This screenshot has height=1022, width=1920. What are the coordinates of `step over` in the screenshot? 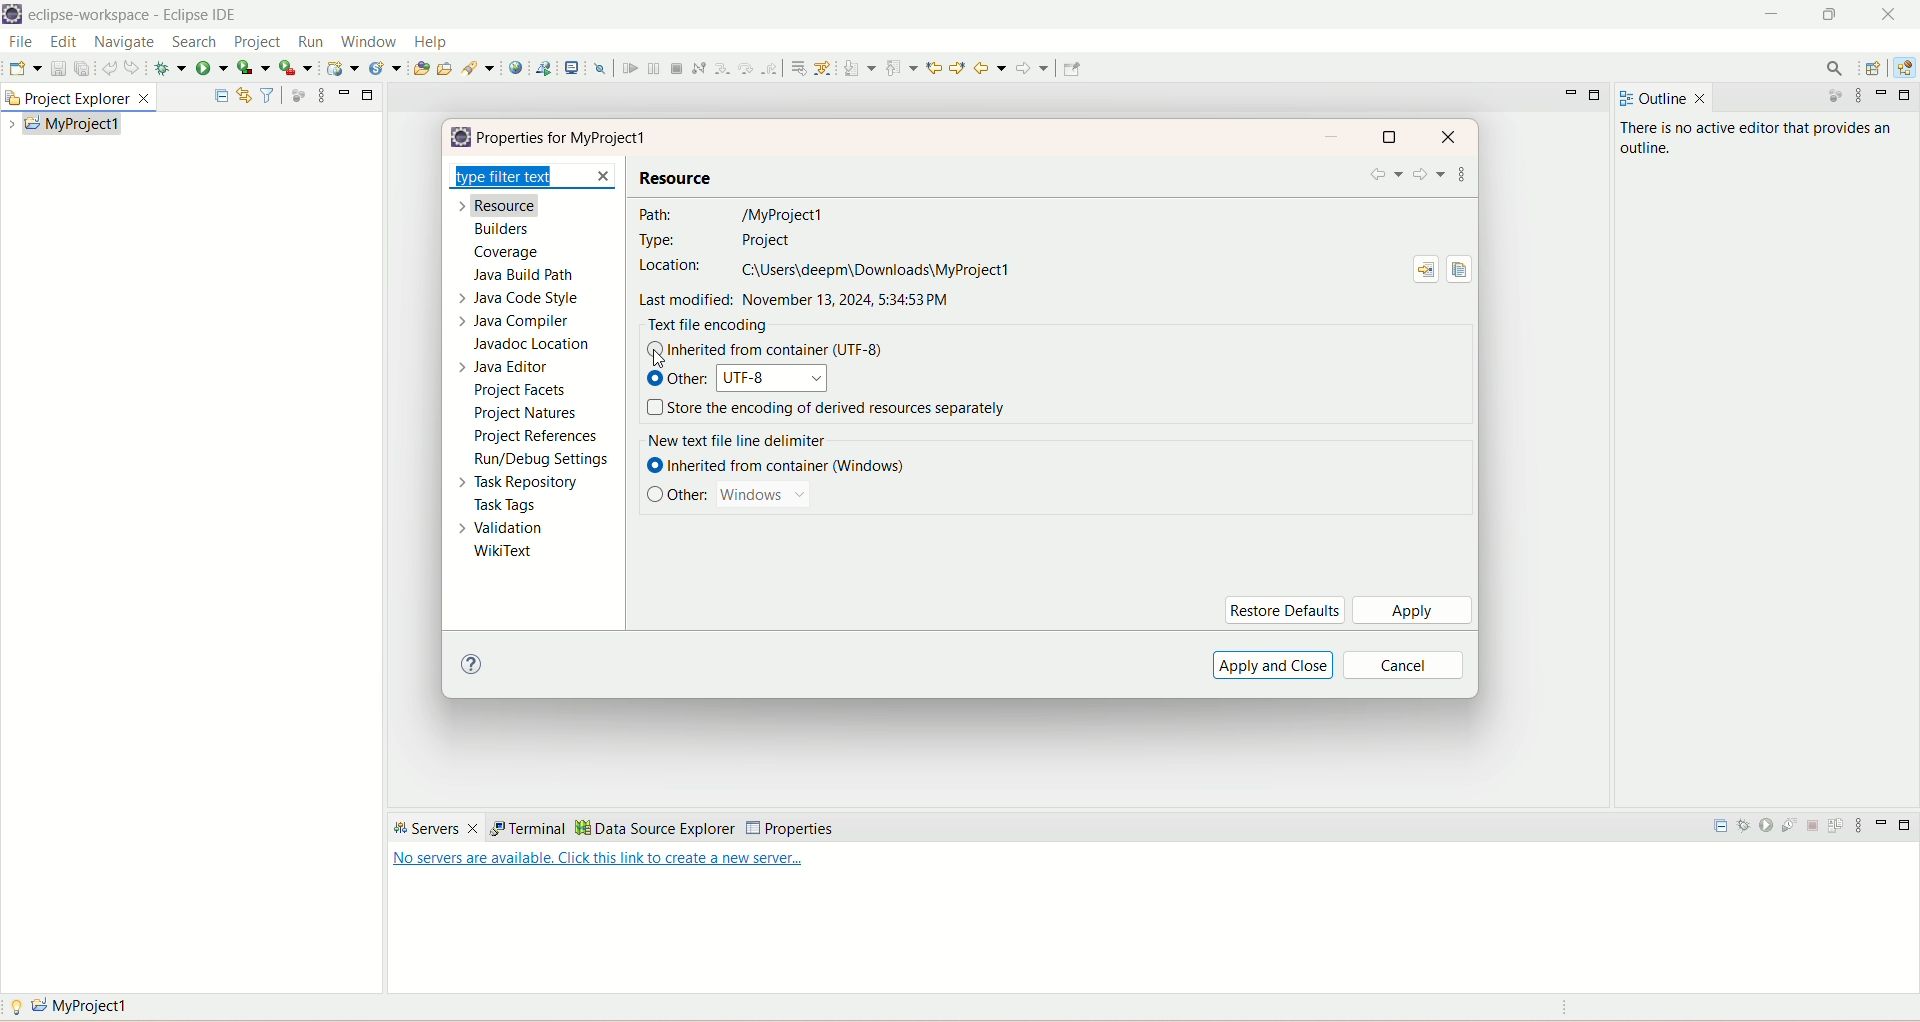 It's located at (746, 68).